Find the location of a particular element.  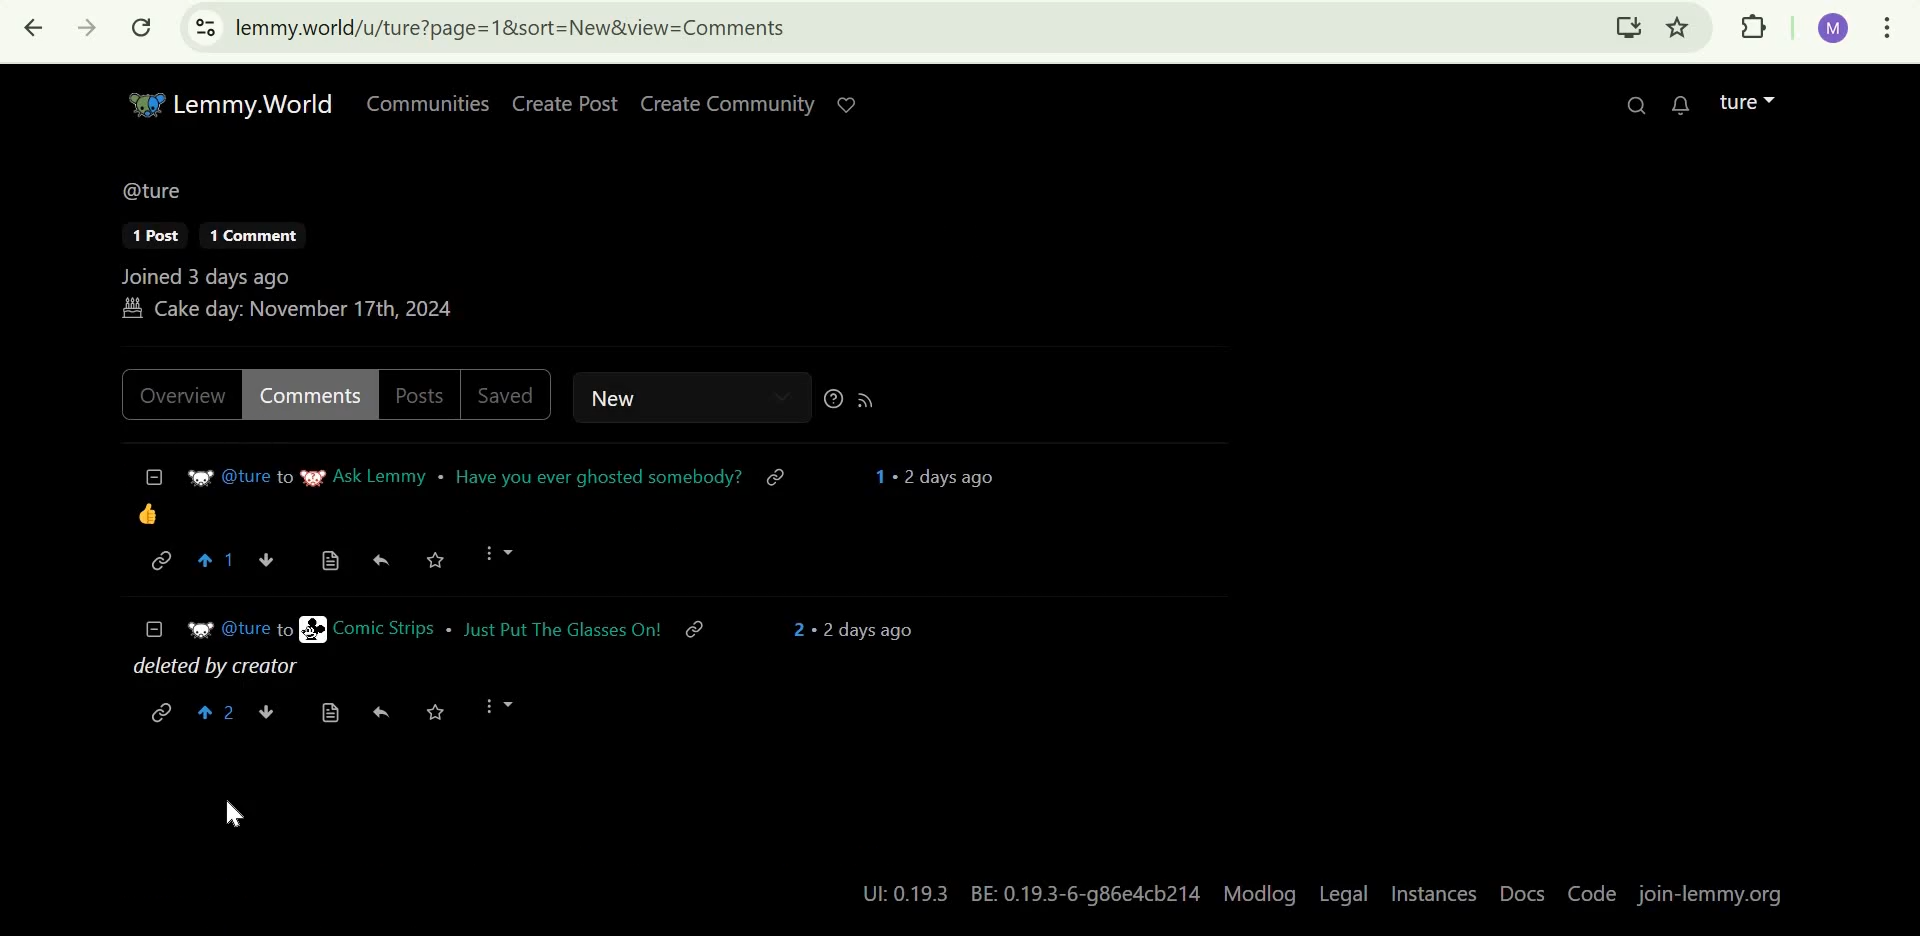

link is located at coordinates (160, 563).